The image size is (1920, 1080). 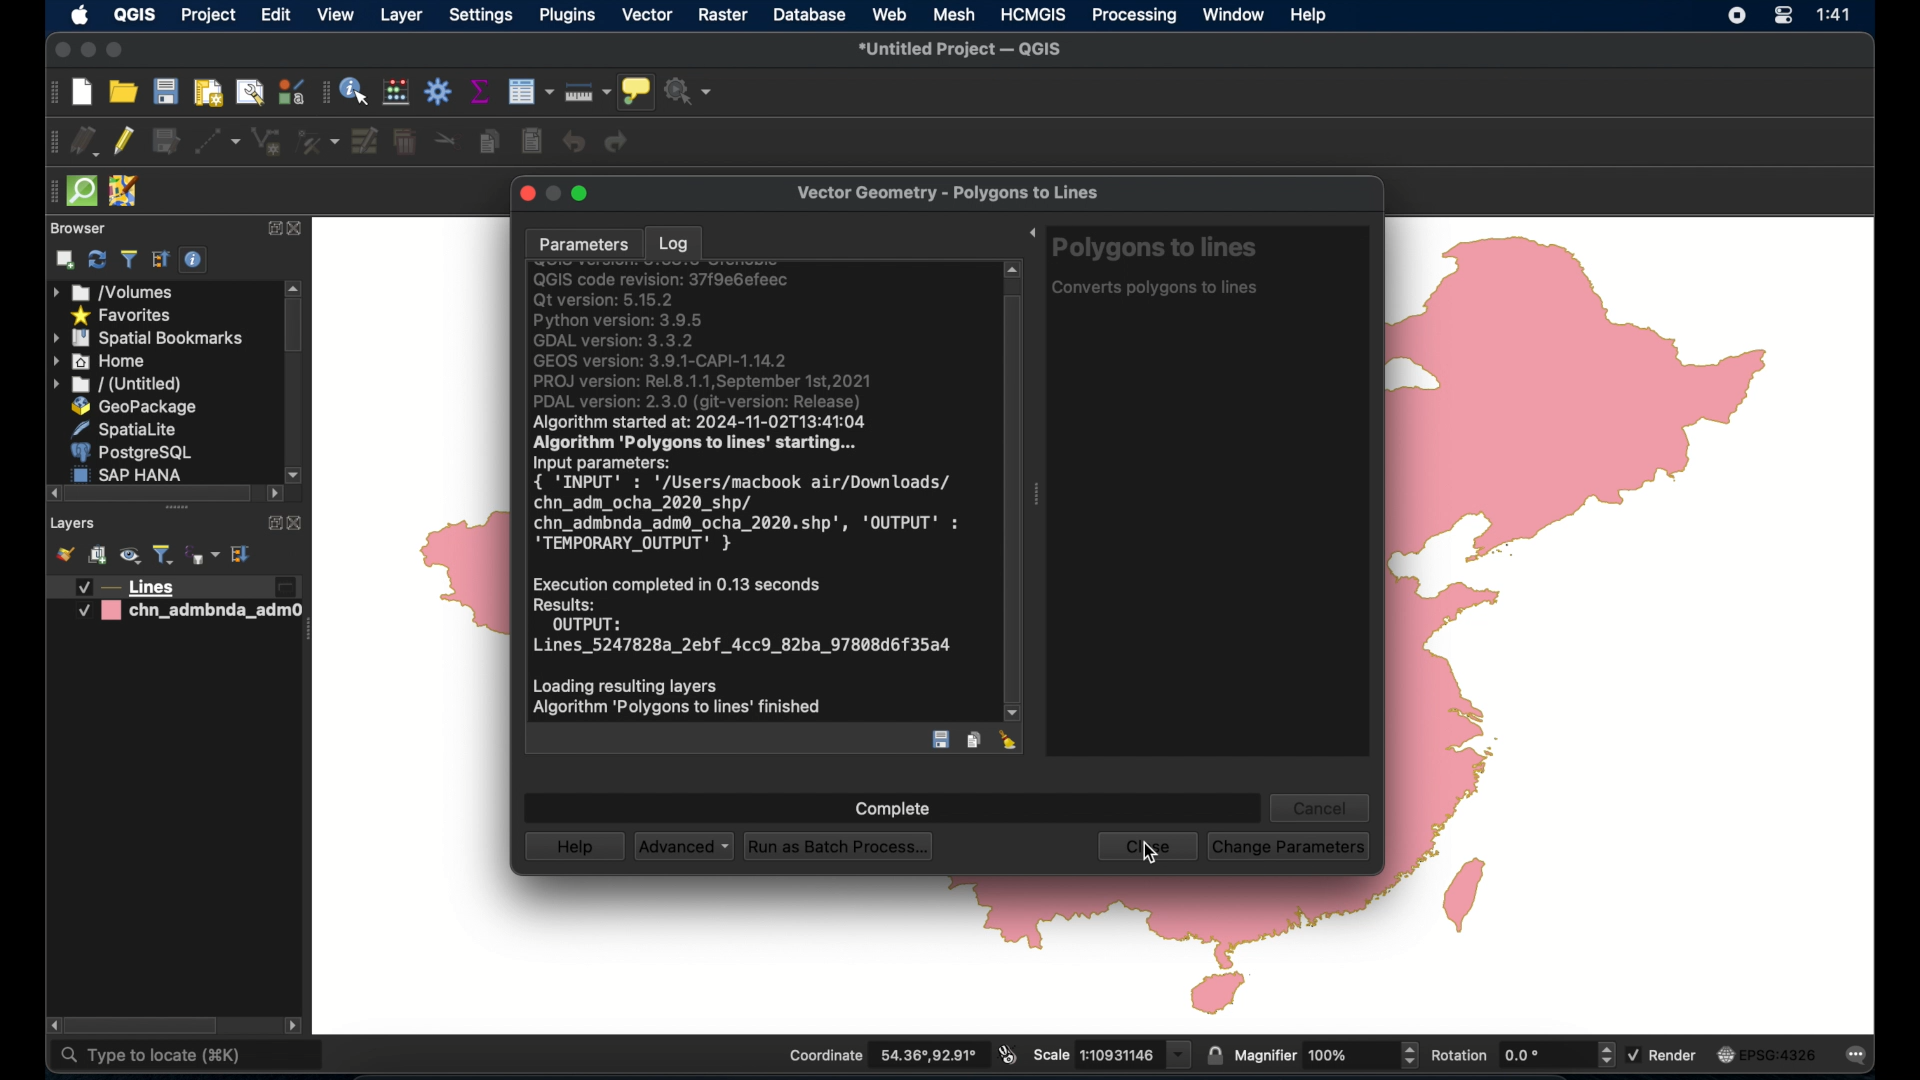 I want to click on modify attributes, so click(x=529, y=91).